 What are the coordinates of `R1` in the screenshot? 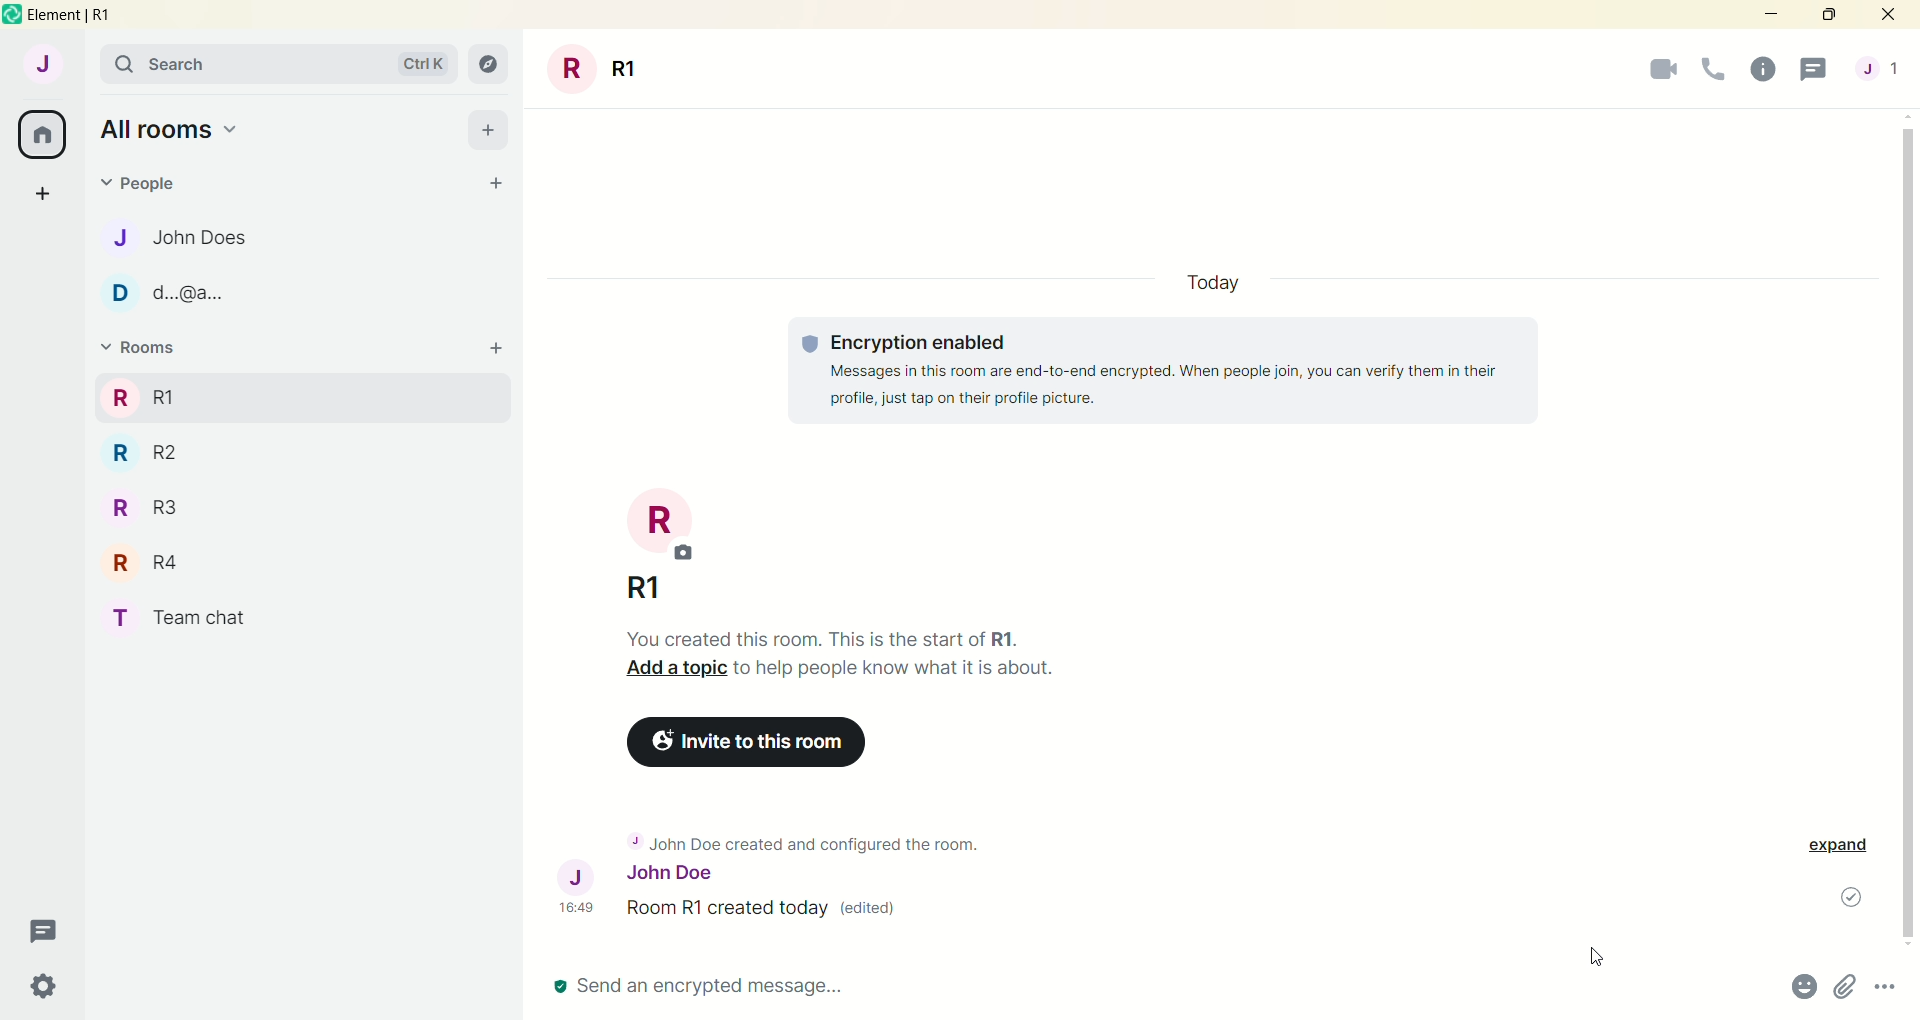 It's located at (742, 587).